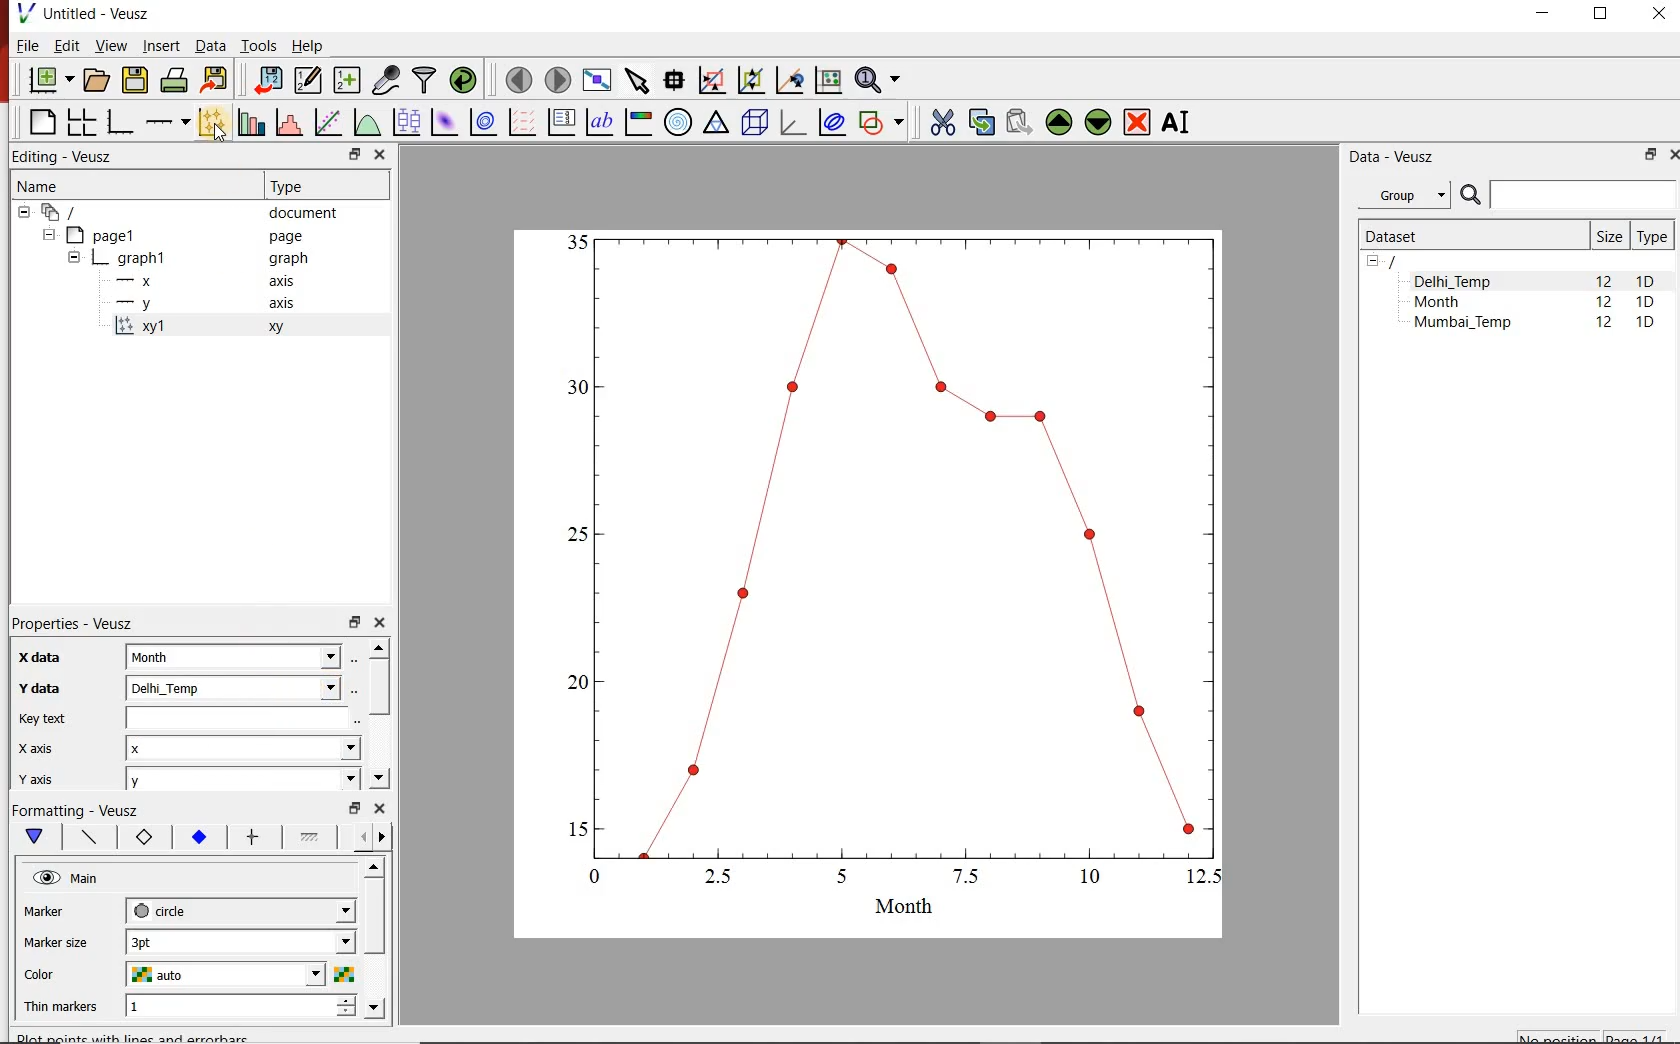  What do you see at coordinates (1462, 324) in the screenshot?
I see `Mumbai_Temp` at bounding box center [1462, 324].